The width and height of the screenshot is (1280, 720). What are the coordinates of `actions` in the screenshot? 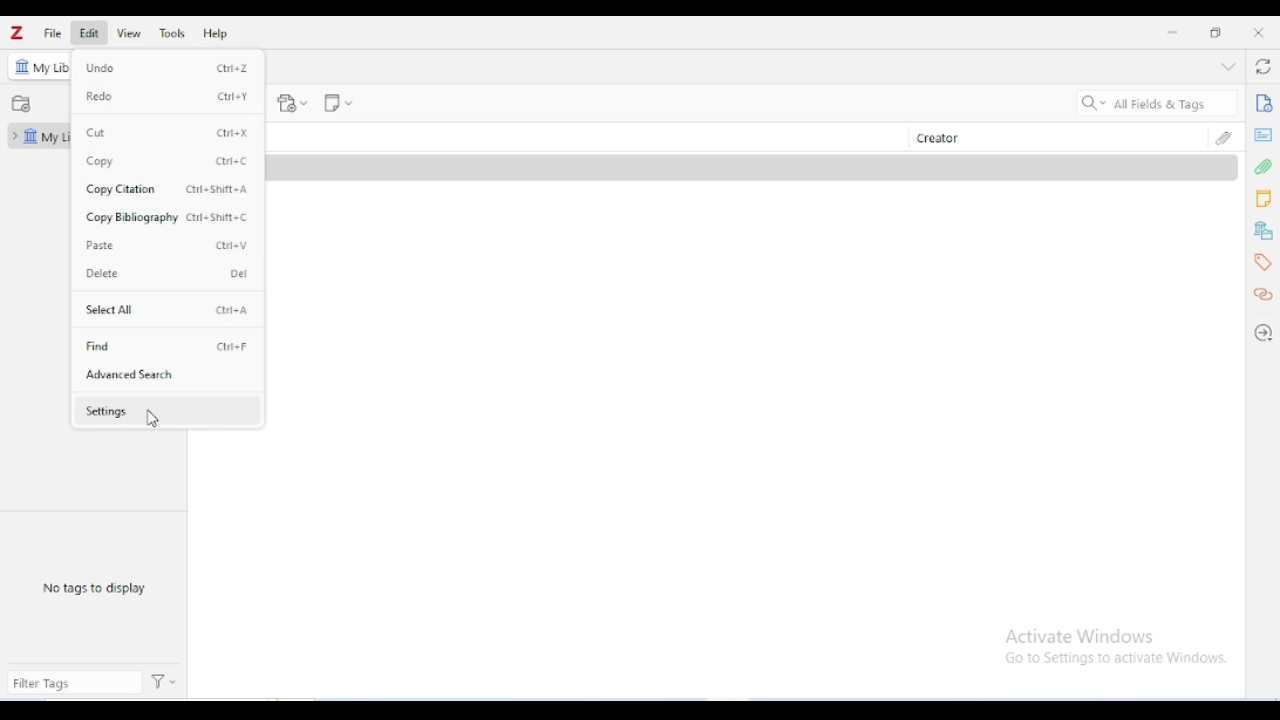 It's located at (164, 682).